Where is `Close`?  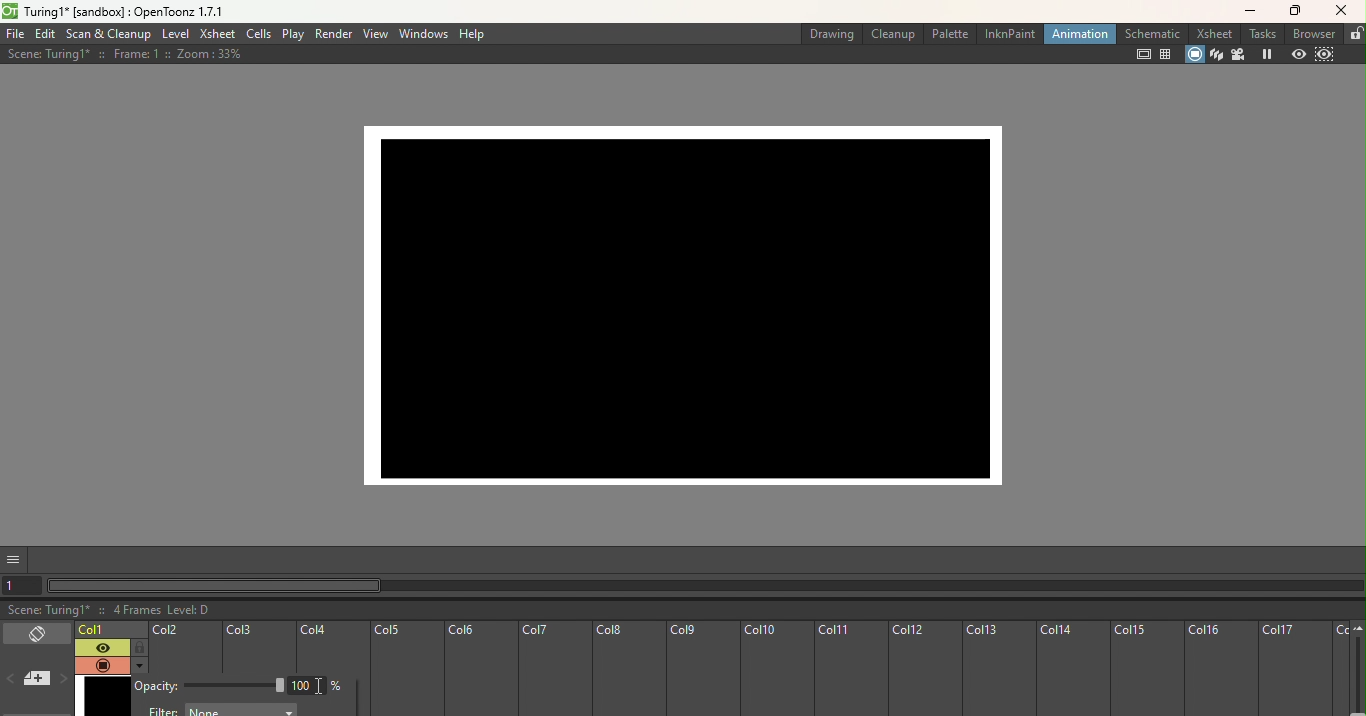
Close is located at coordinates (1344, 12).